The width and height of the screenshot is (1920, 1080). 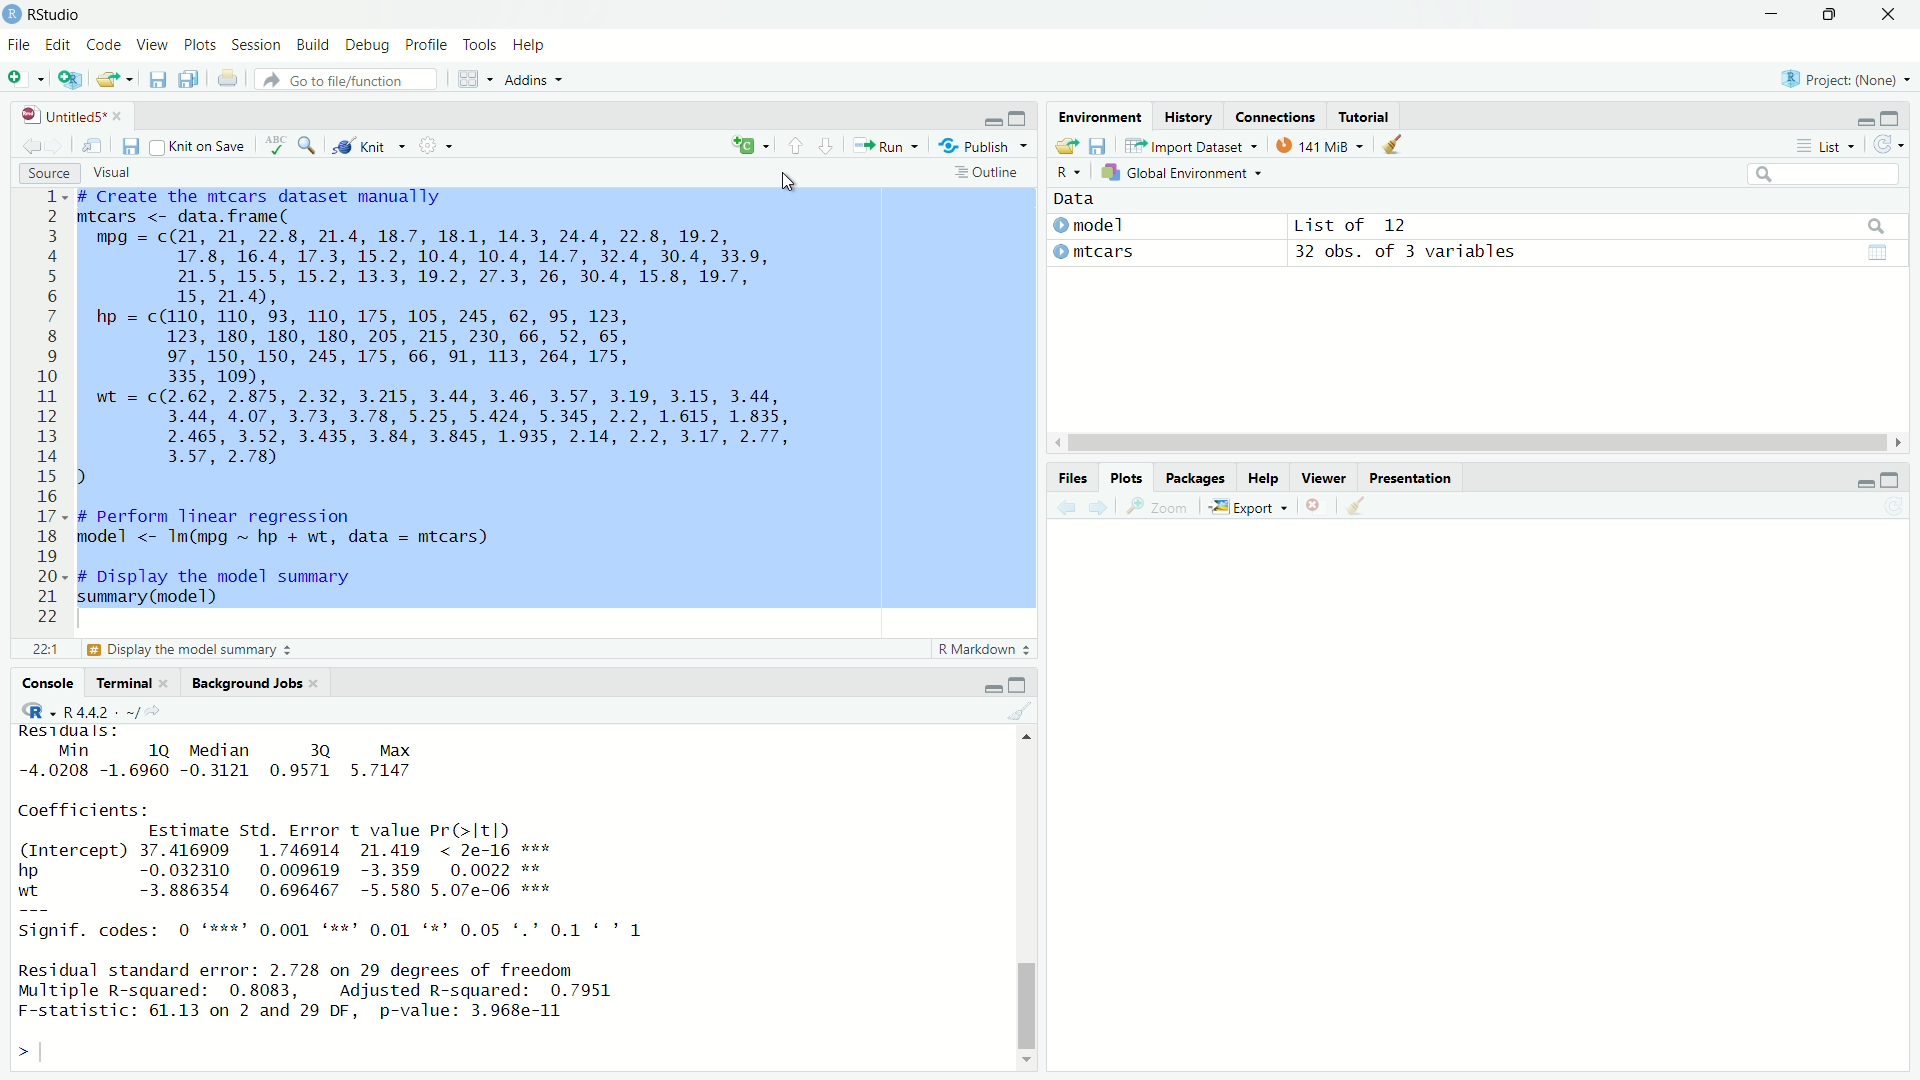 I want to click on knit, so click(x=364, y=147).